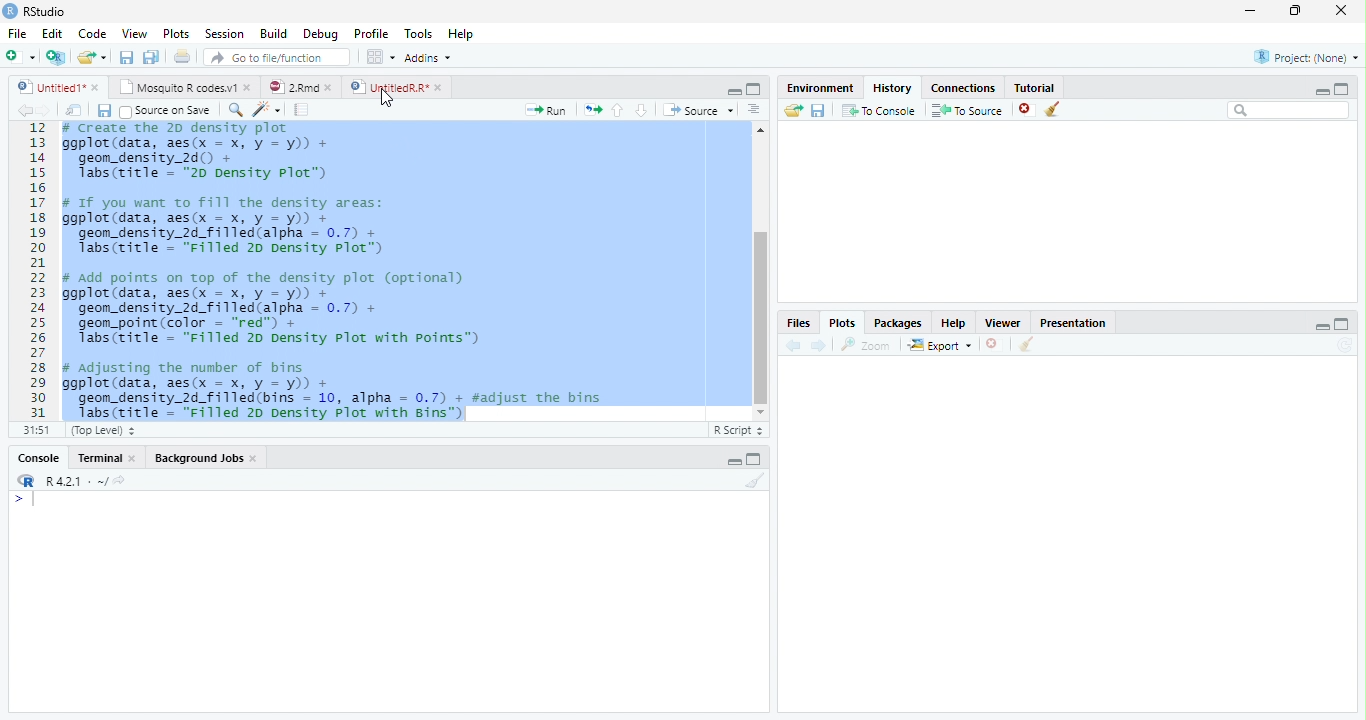 This screenshot has width=1366, height=720. What do you see at coordinates (46, 87) in the screenshot?
I see `Untitled1` at bounding box center [46, 87].